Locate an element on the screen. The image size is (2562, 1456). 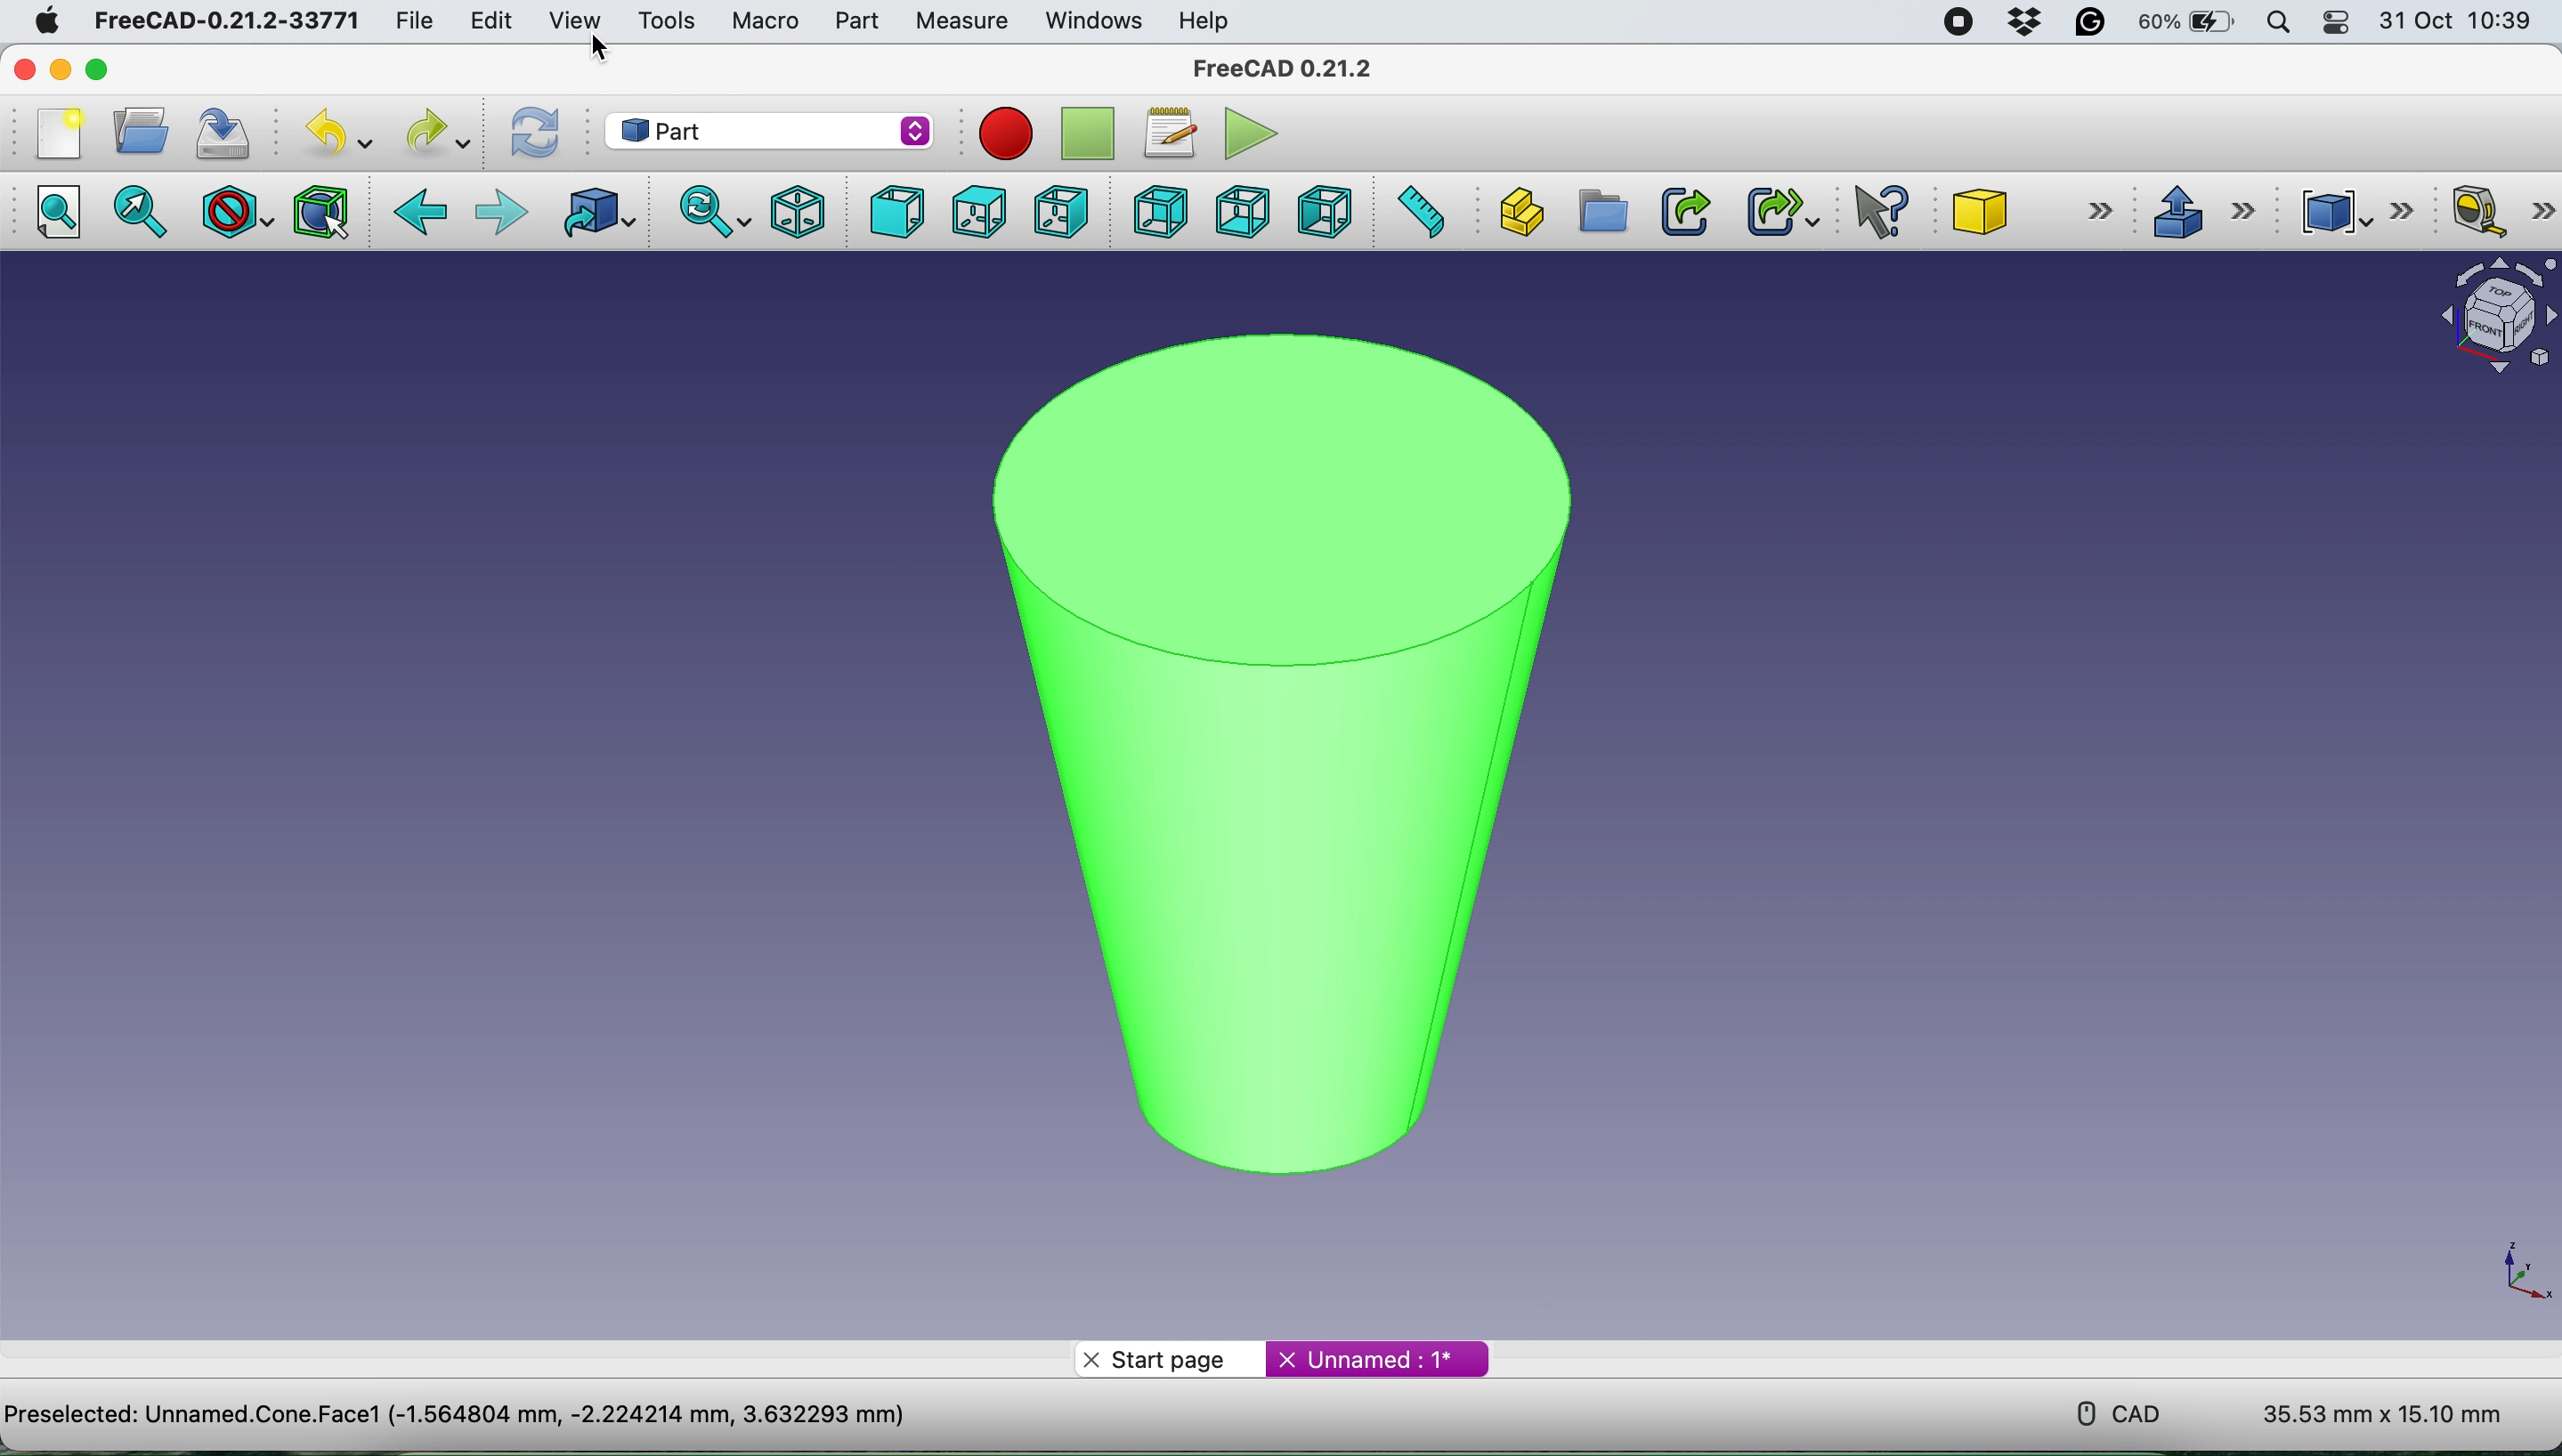
back is located at coordinates (423, 213).